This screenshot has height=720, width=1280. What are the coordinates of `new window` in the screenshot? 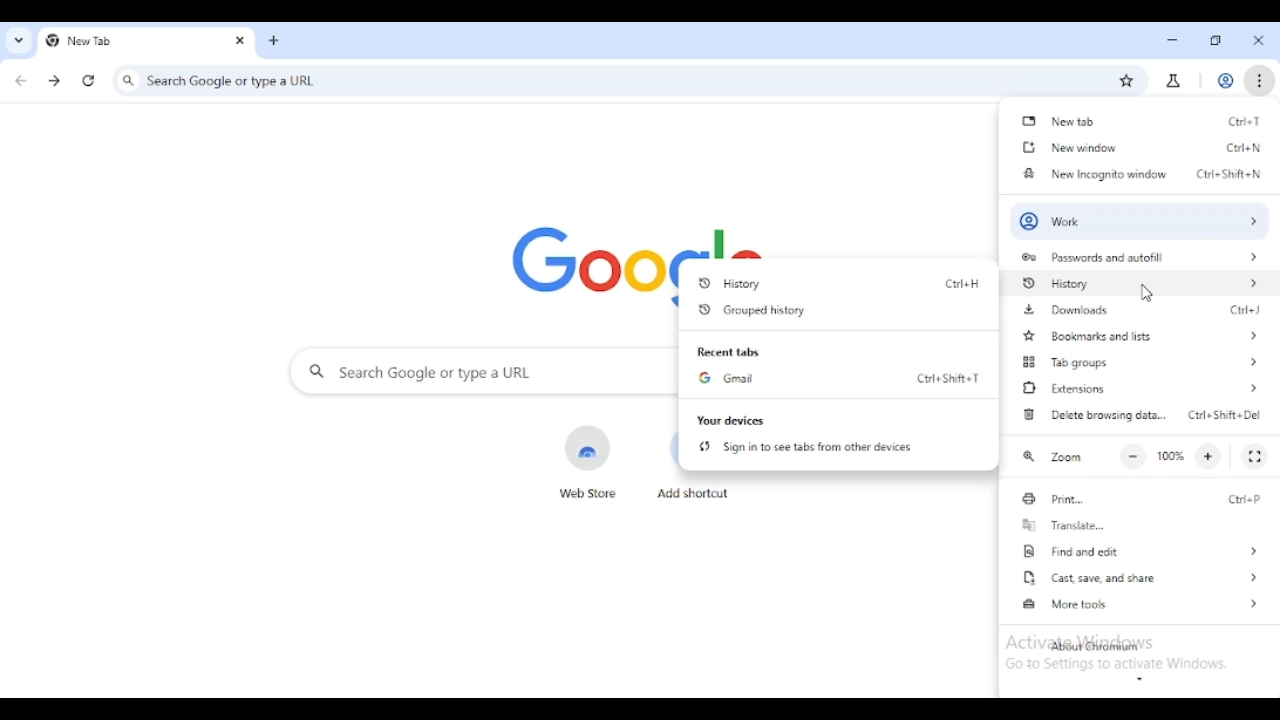 It's located at (1066, 147).